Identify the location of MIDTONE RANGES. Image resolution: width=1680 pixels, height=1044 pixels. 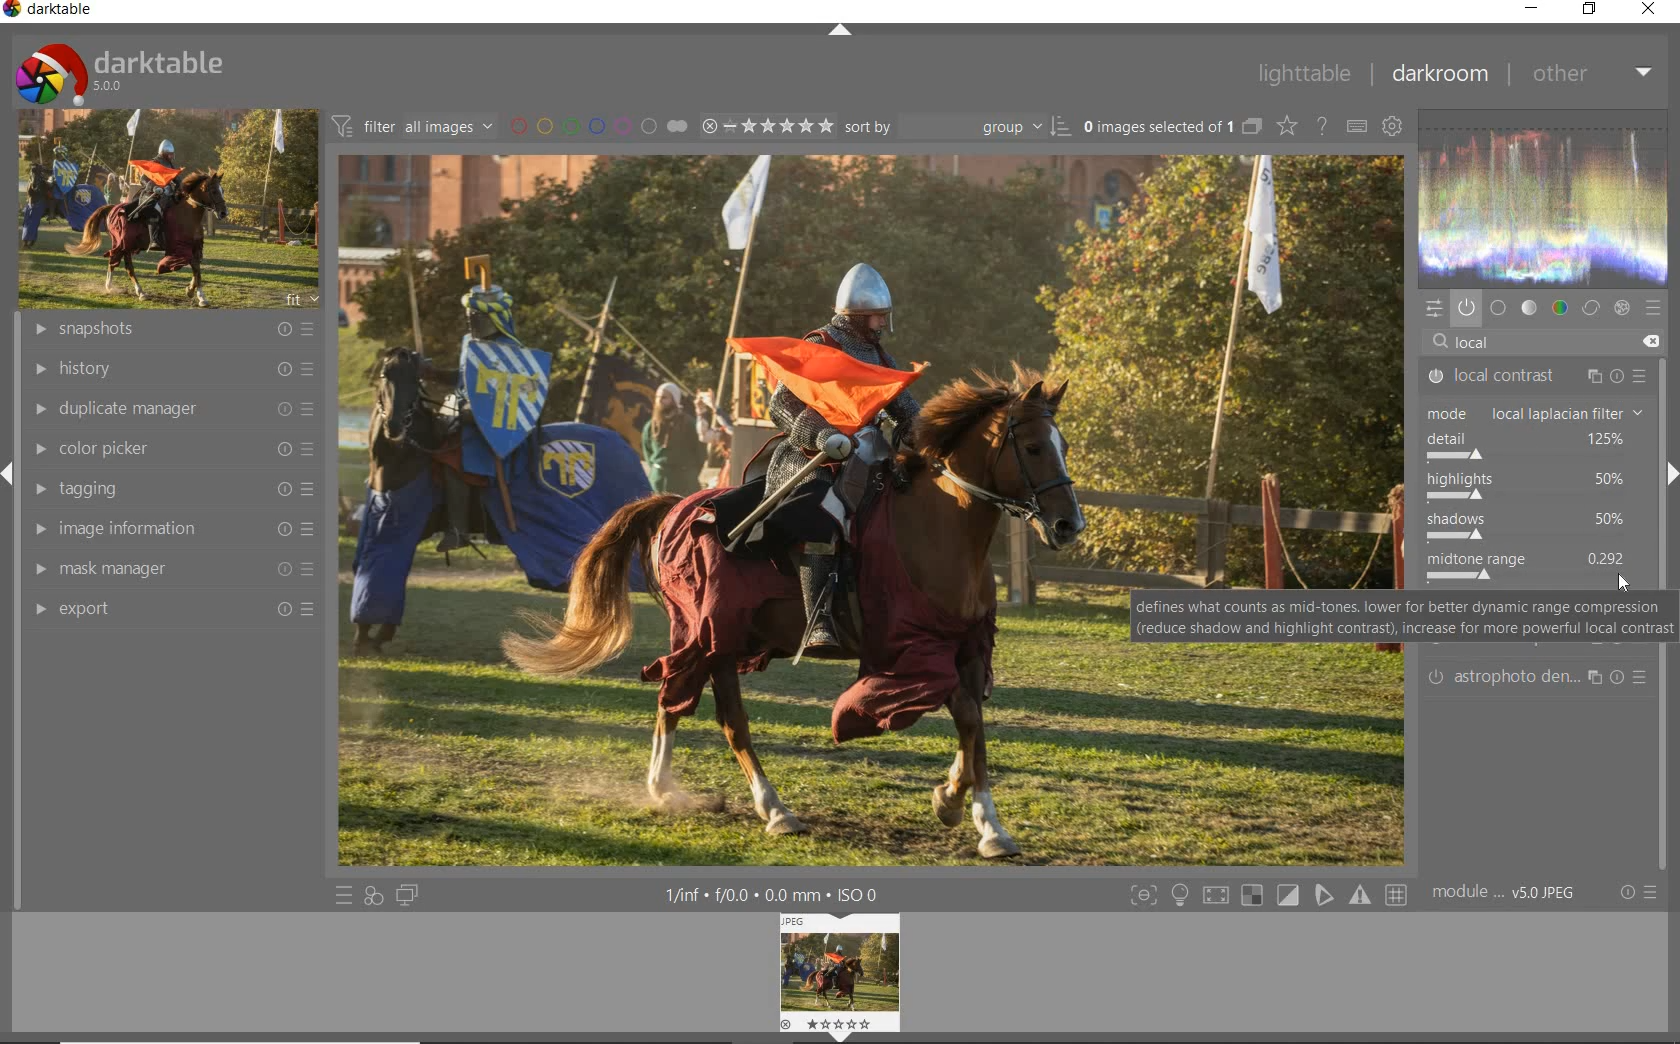
(1531, 568).